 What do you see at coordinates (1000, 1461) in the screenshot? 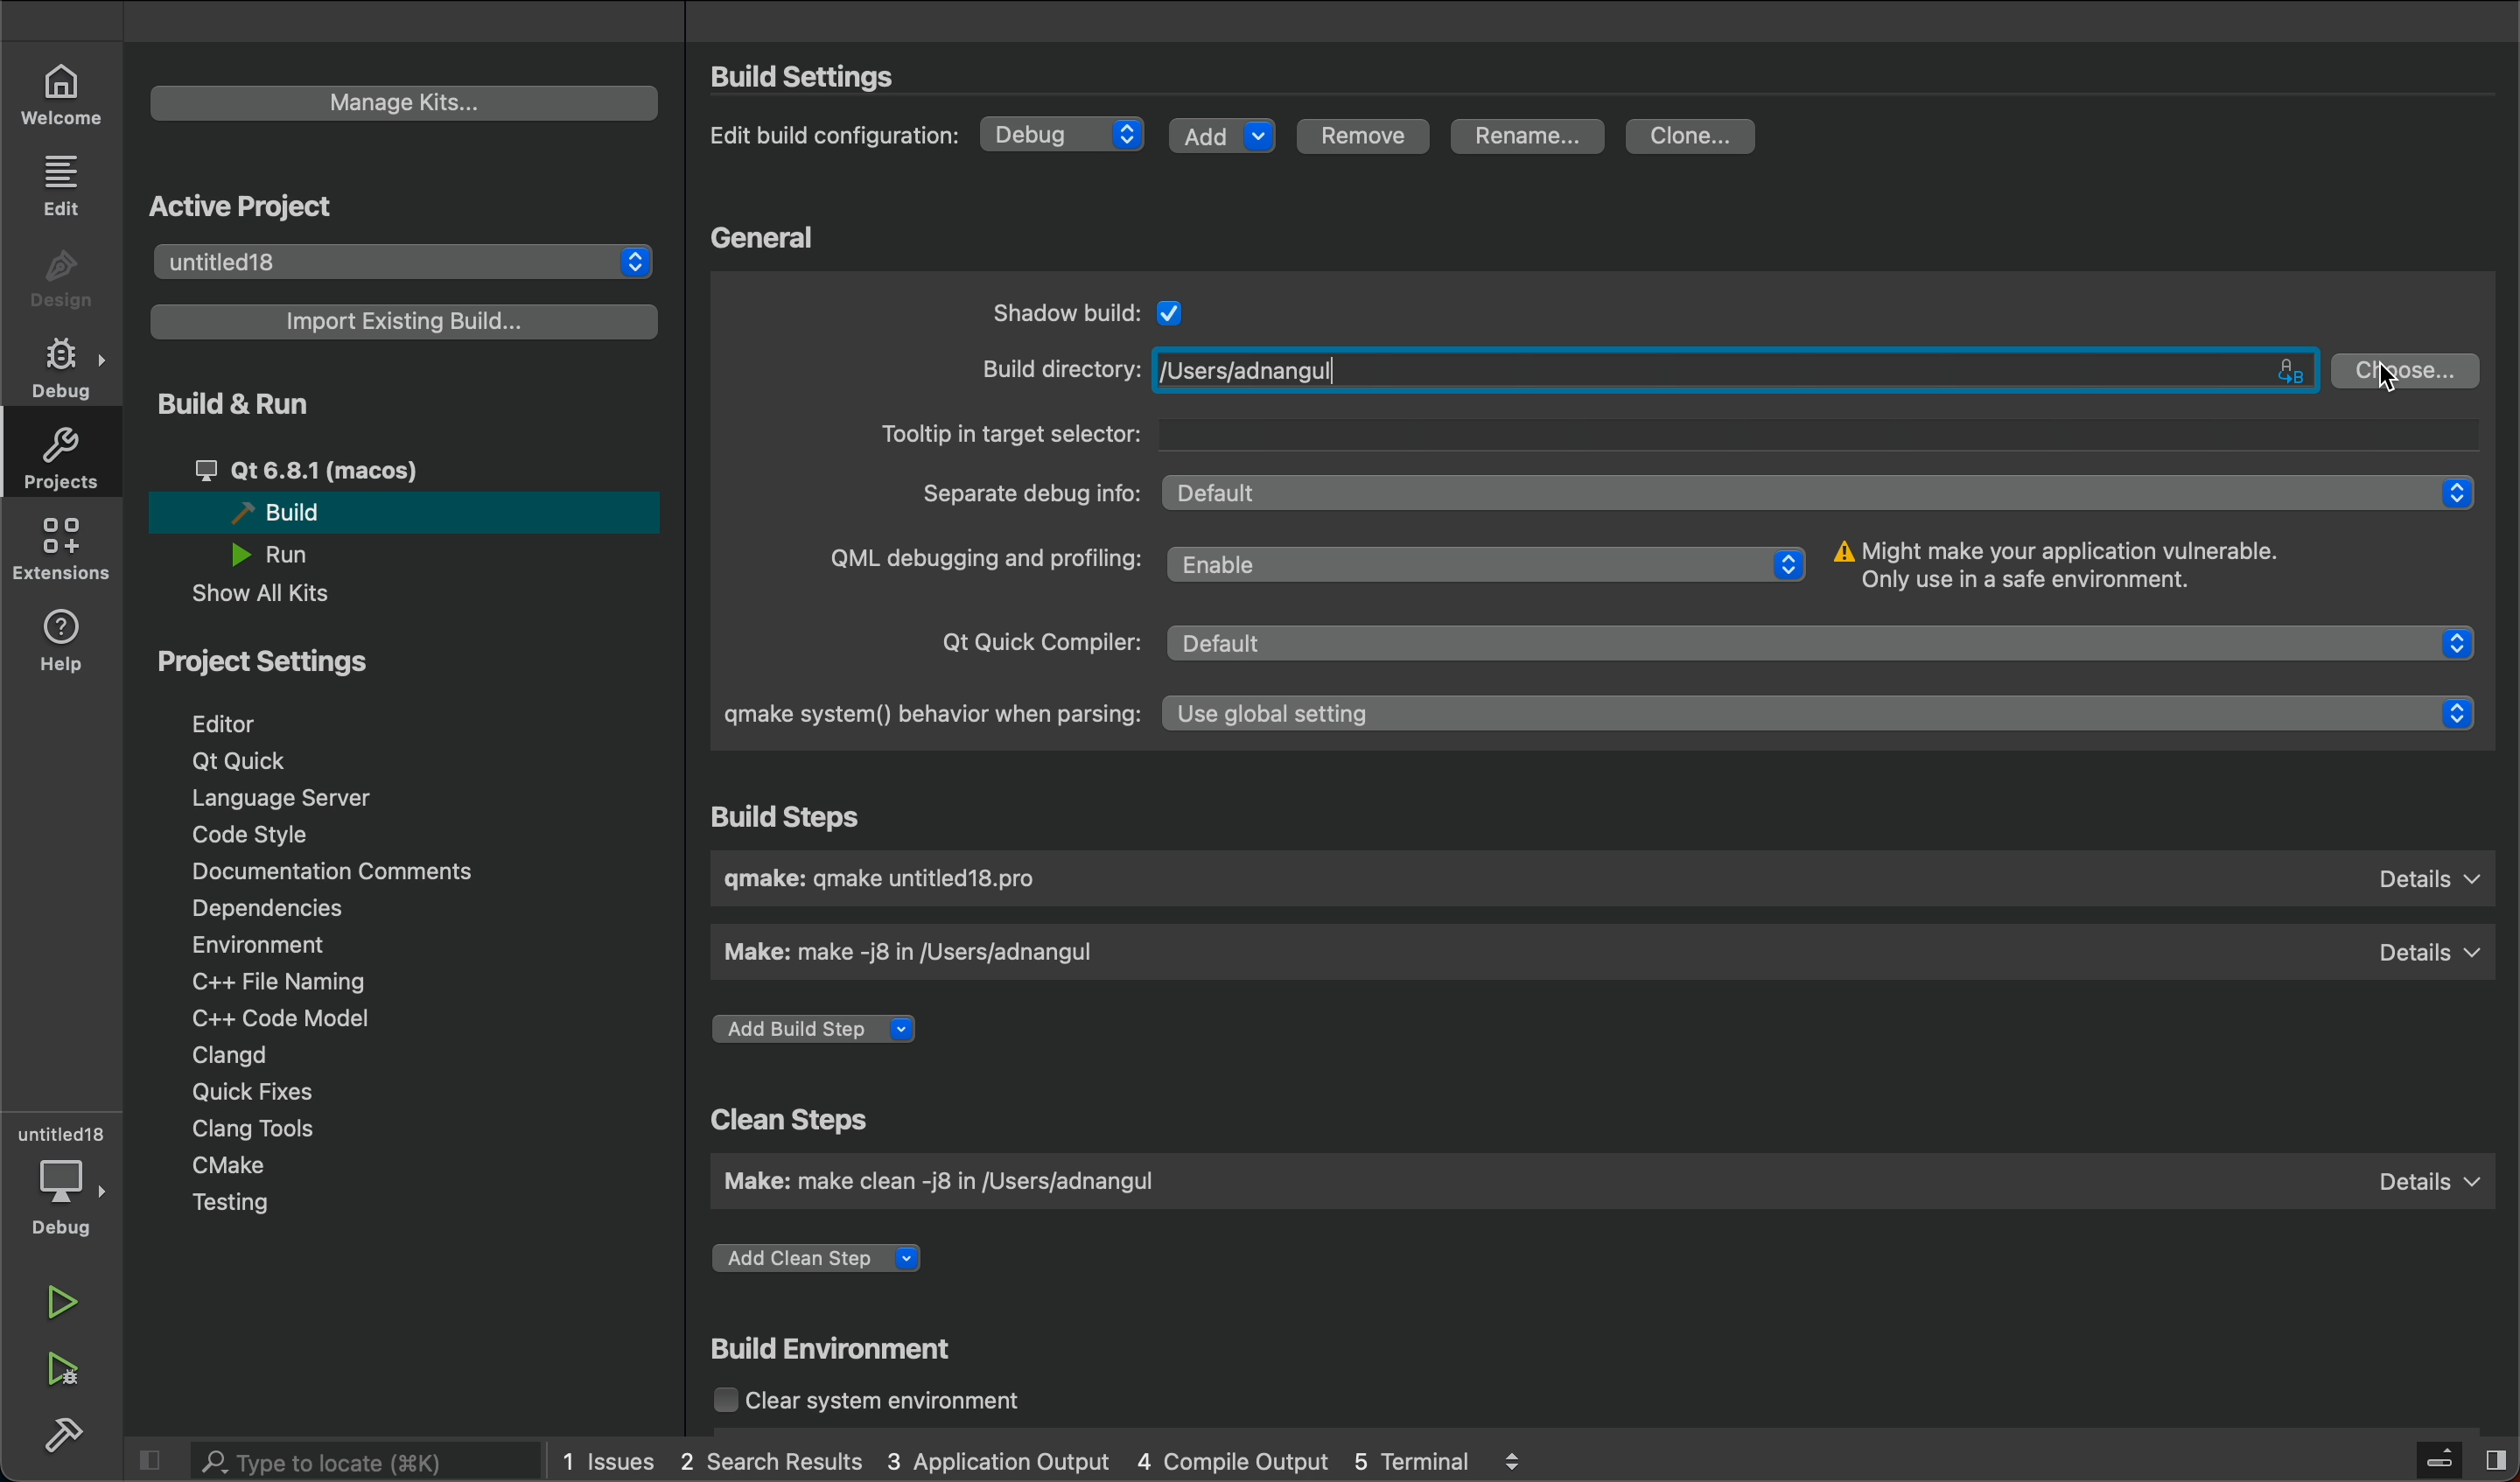
I see `3 Application Output` at bounding box center [1000, 1461].